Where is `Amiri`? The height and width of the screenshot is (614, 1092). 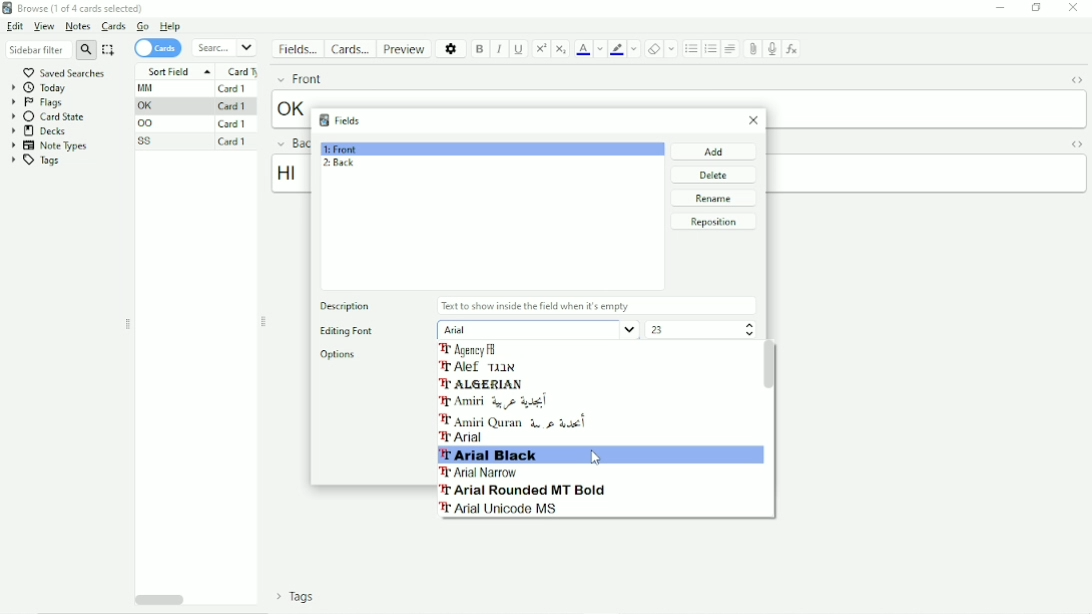 Amiri is located at coordinates (497, 401).